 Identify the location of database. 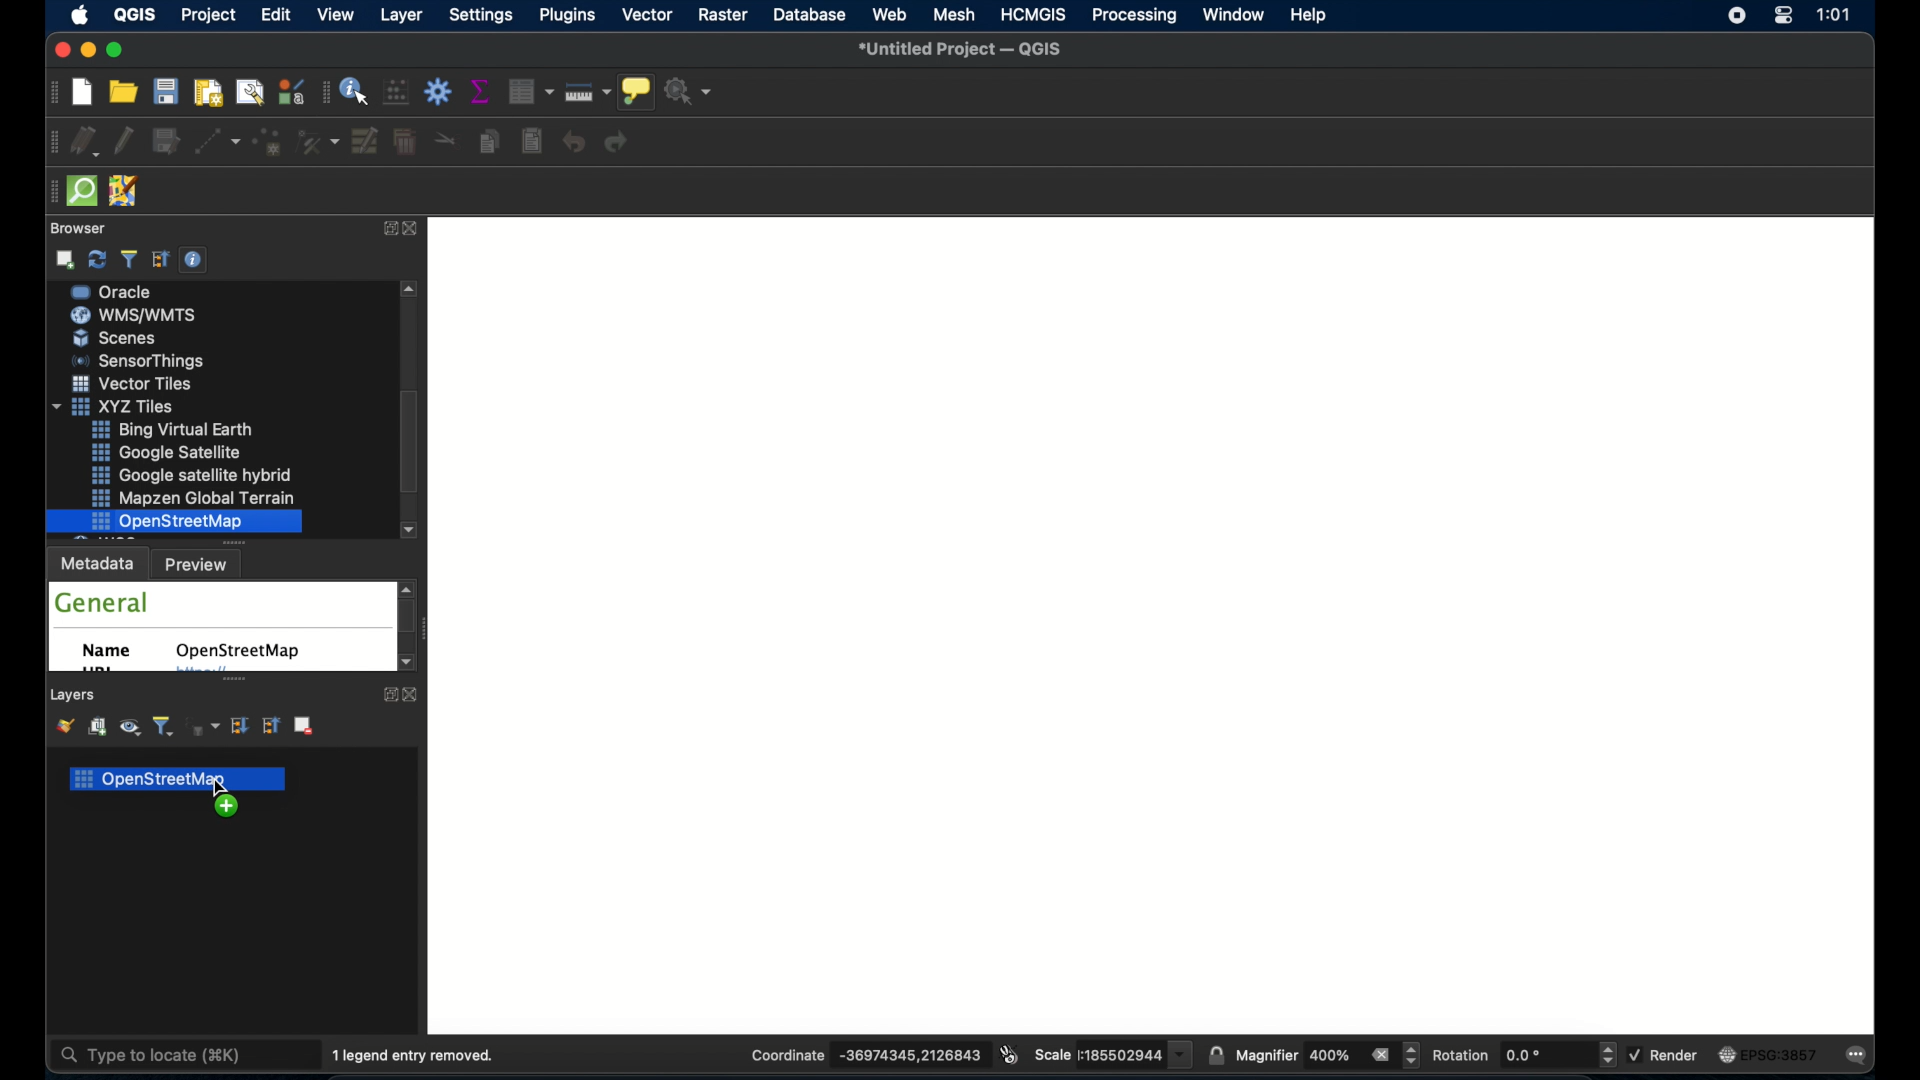
(812, 14).